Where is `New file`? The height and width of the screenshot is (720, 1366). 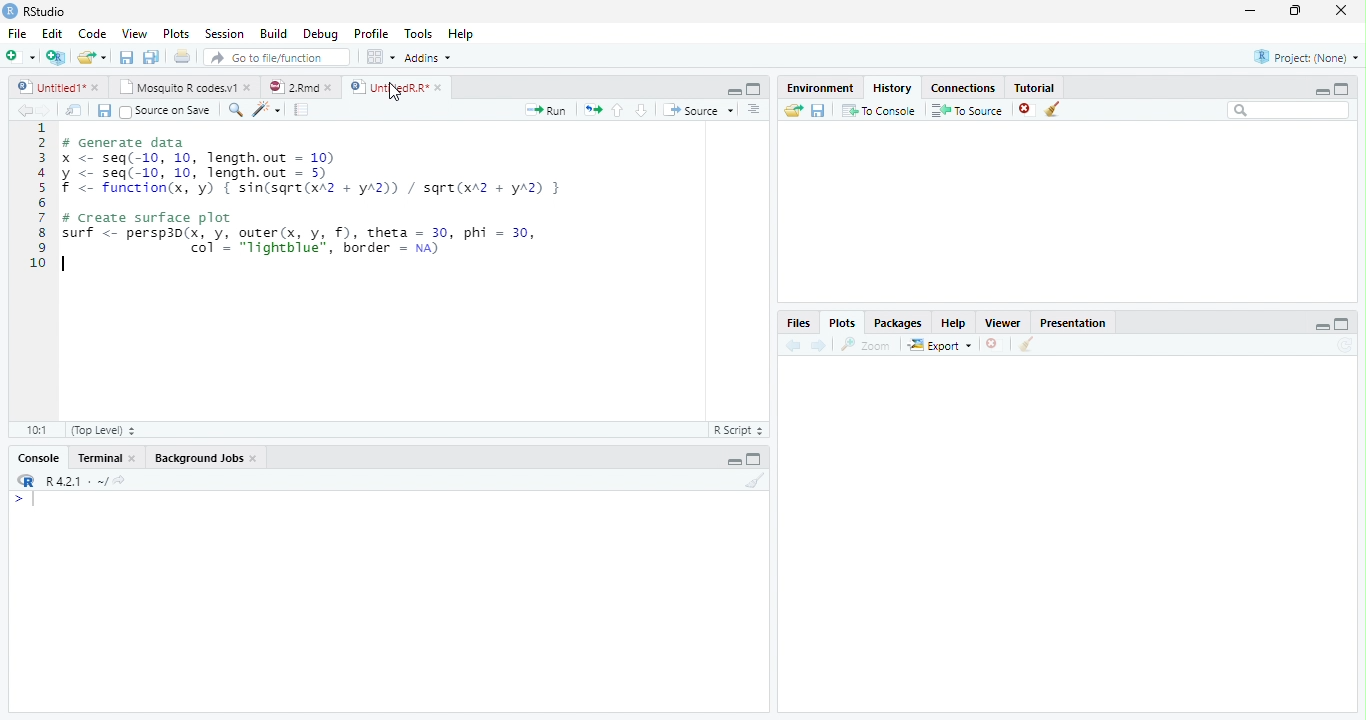 New file is located at coordinates (19, 57).